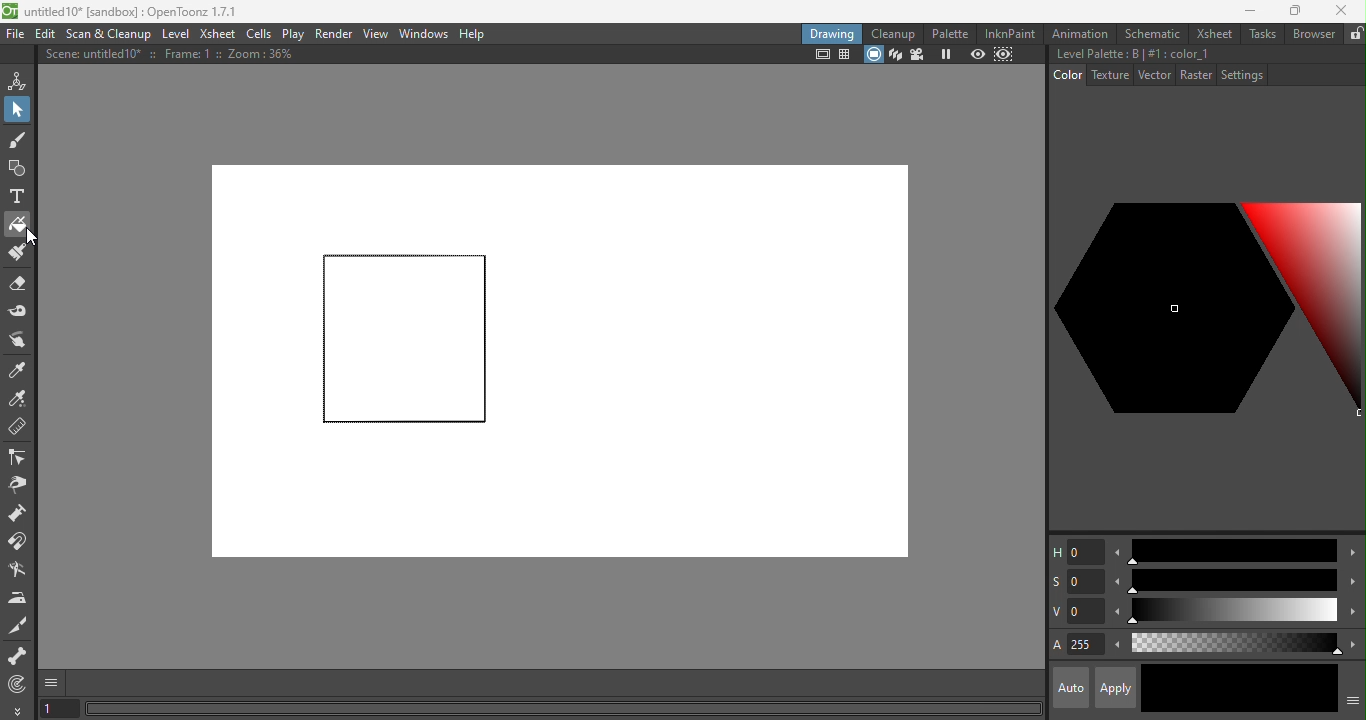  What do you see at coordinates (1241, 74) in the screenshot?
I see `Settings` at bounding box center [1241, 74].